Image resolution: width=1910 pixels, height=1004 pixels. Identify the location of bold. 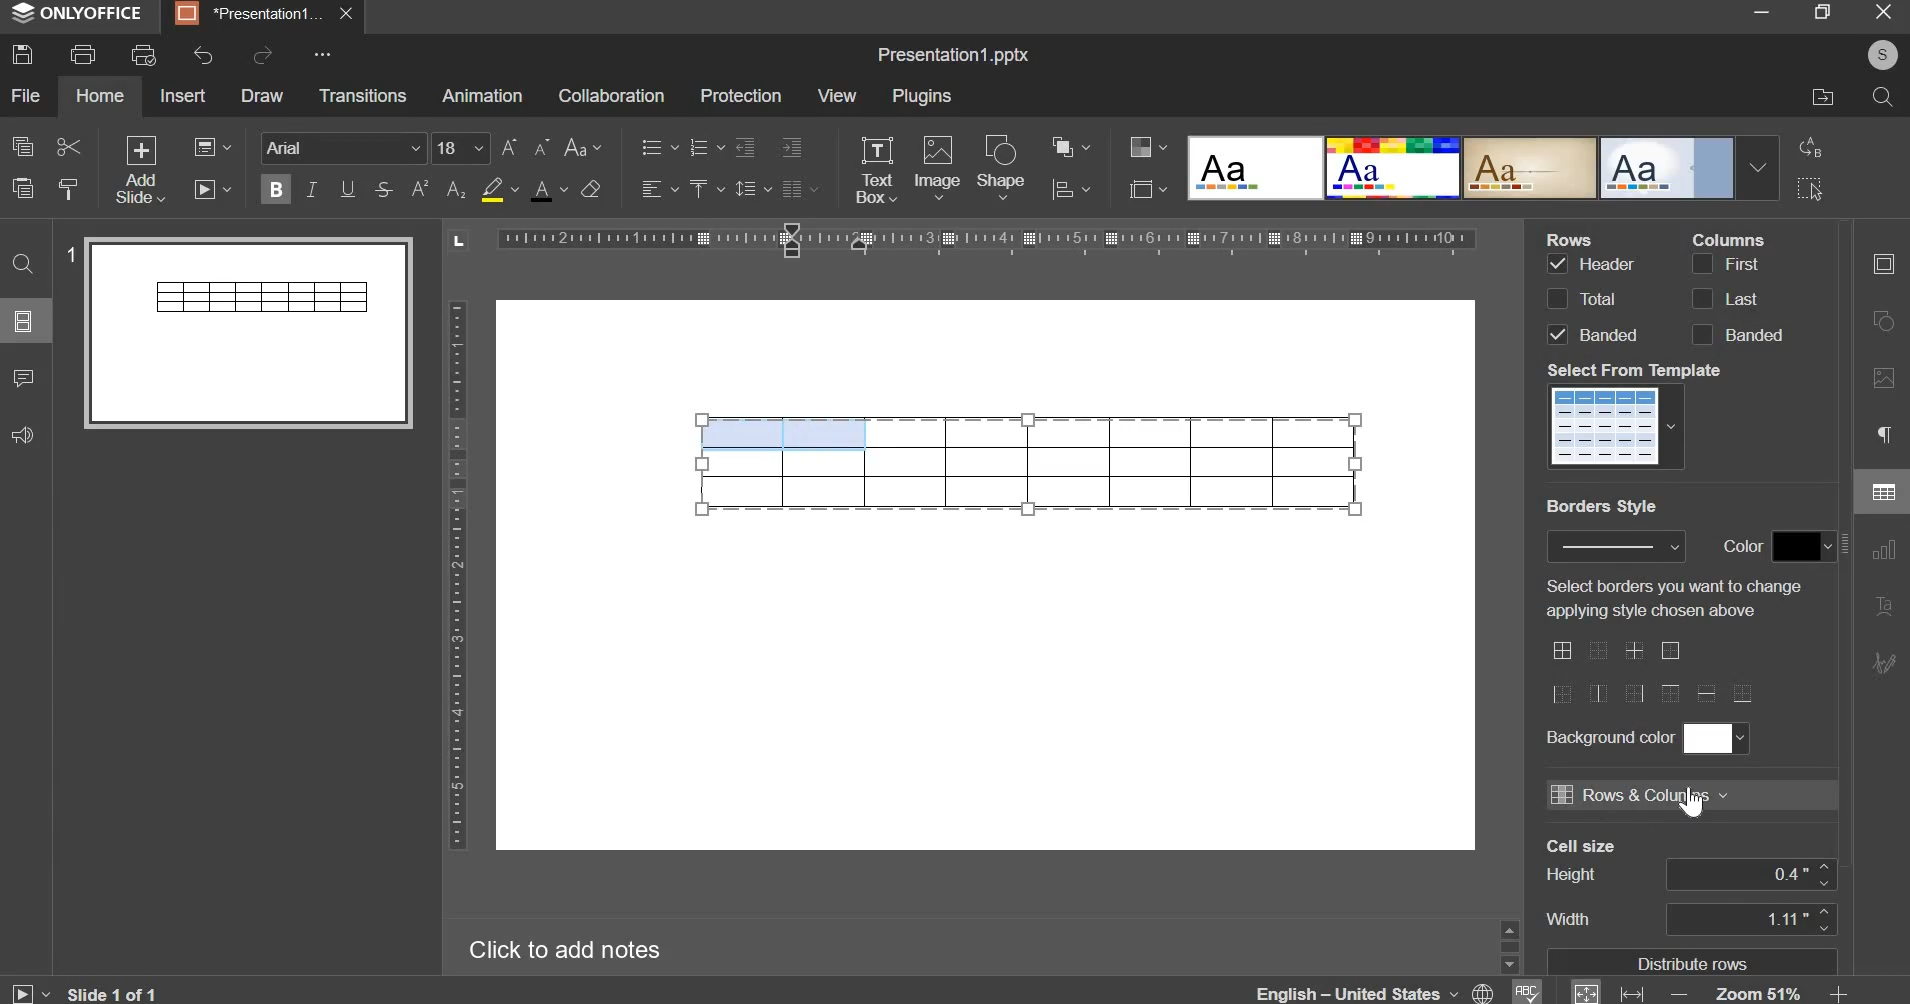
(276, 186).